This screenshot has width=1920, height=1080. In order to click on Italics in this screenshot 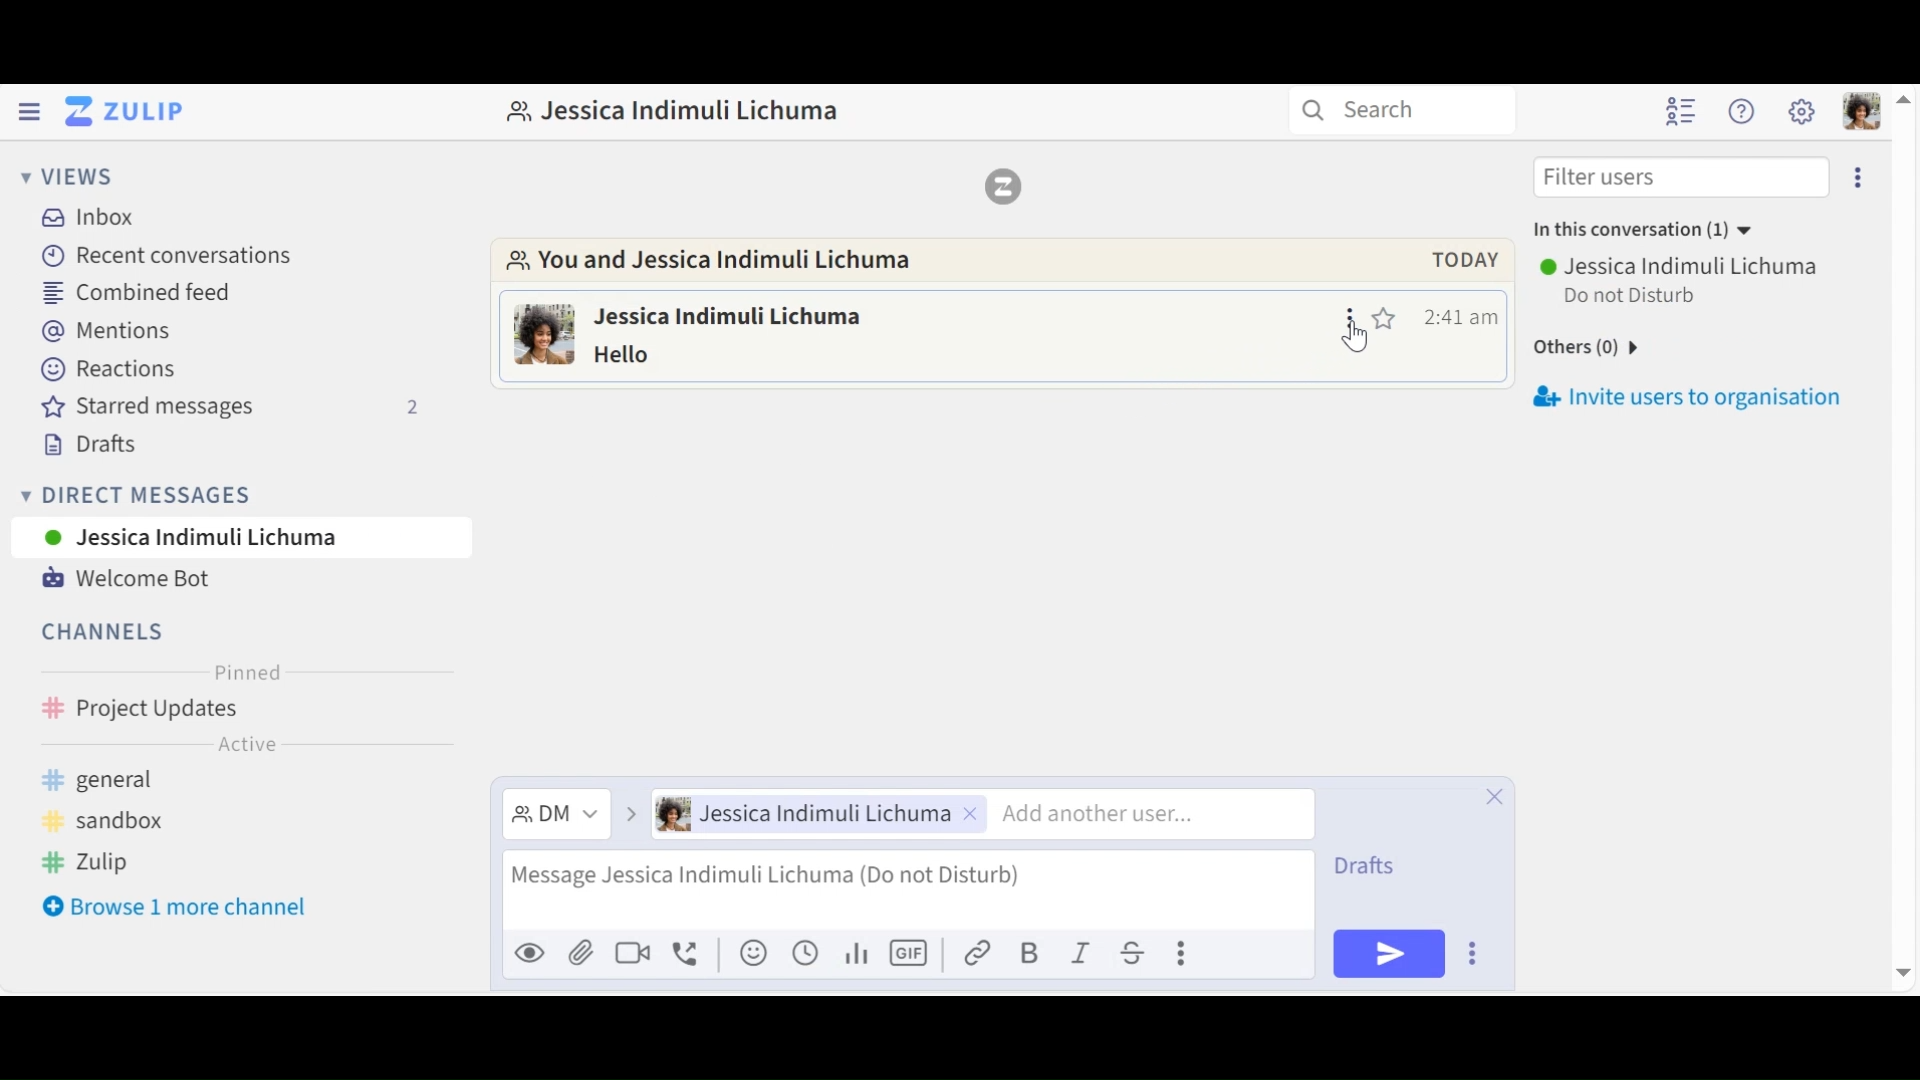, I will do `click(1082, 951)`.